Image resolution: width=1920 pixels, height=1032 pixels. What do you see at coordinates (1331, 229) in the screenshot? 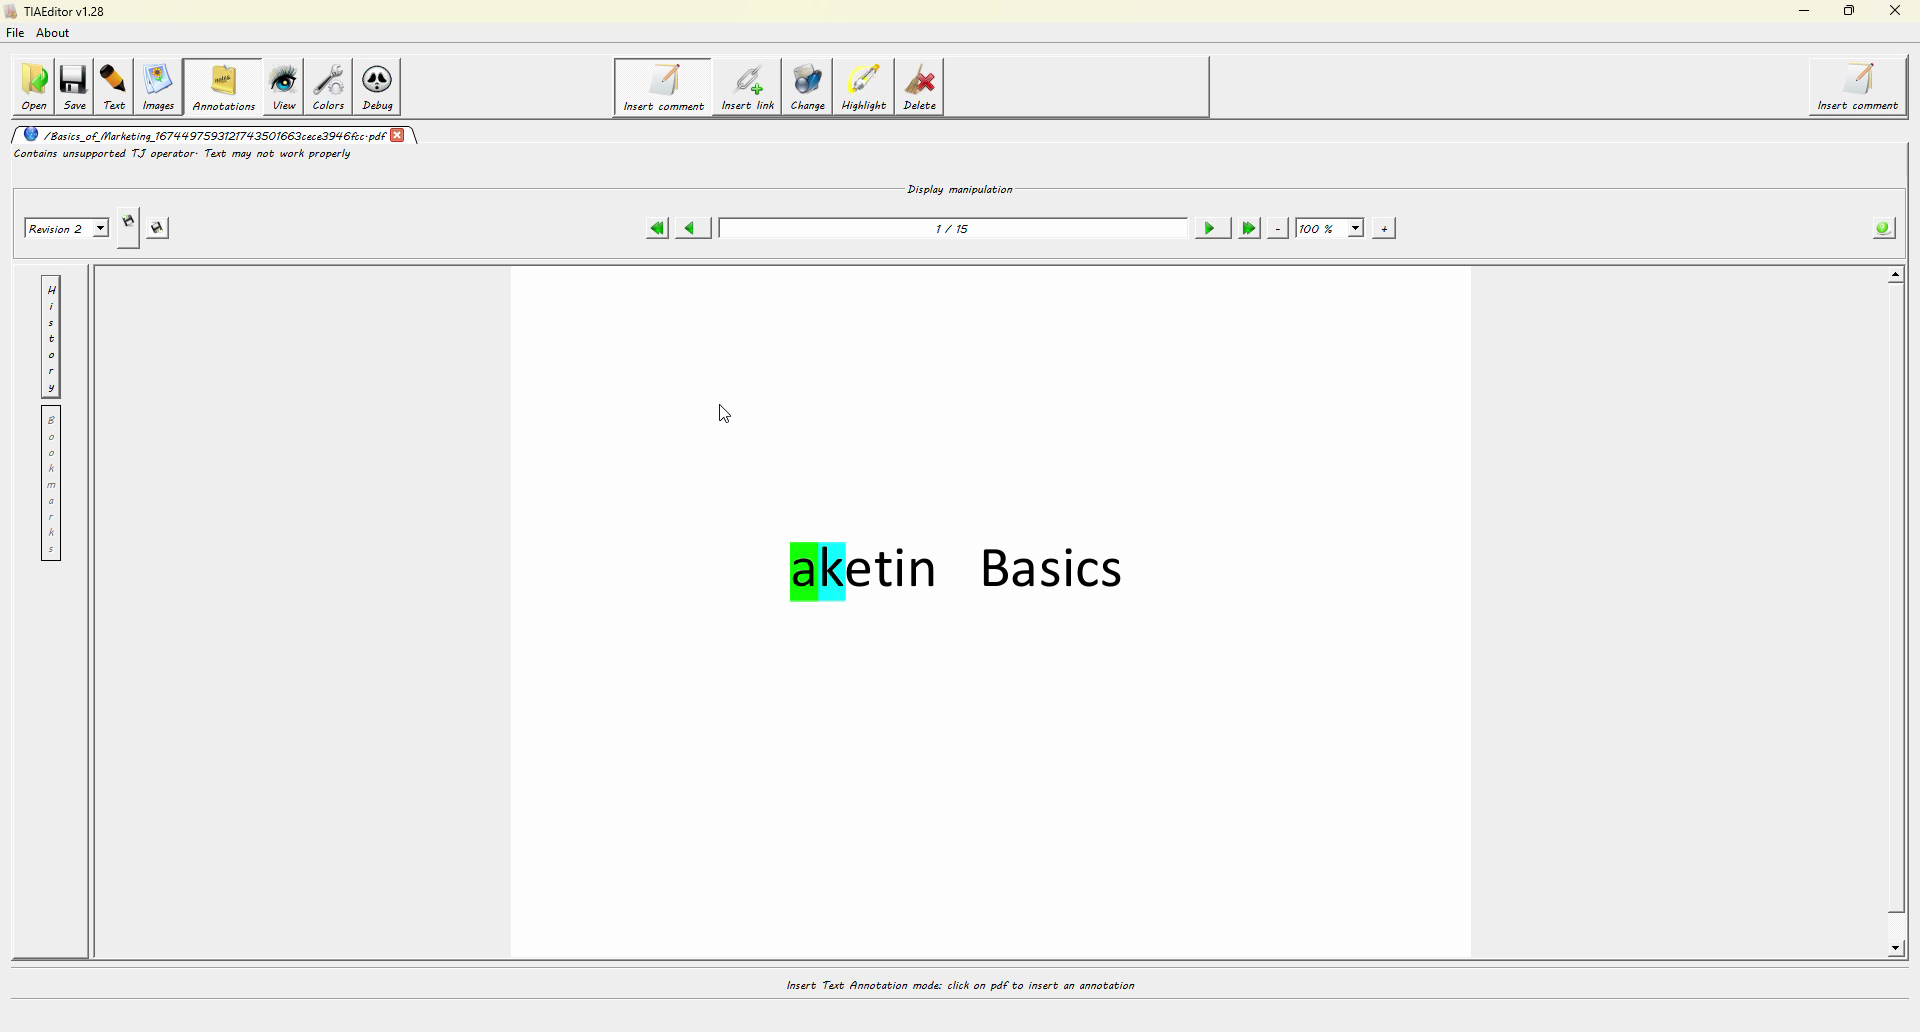
I see `100%` at bounding box center [1331, 229].